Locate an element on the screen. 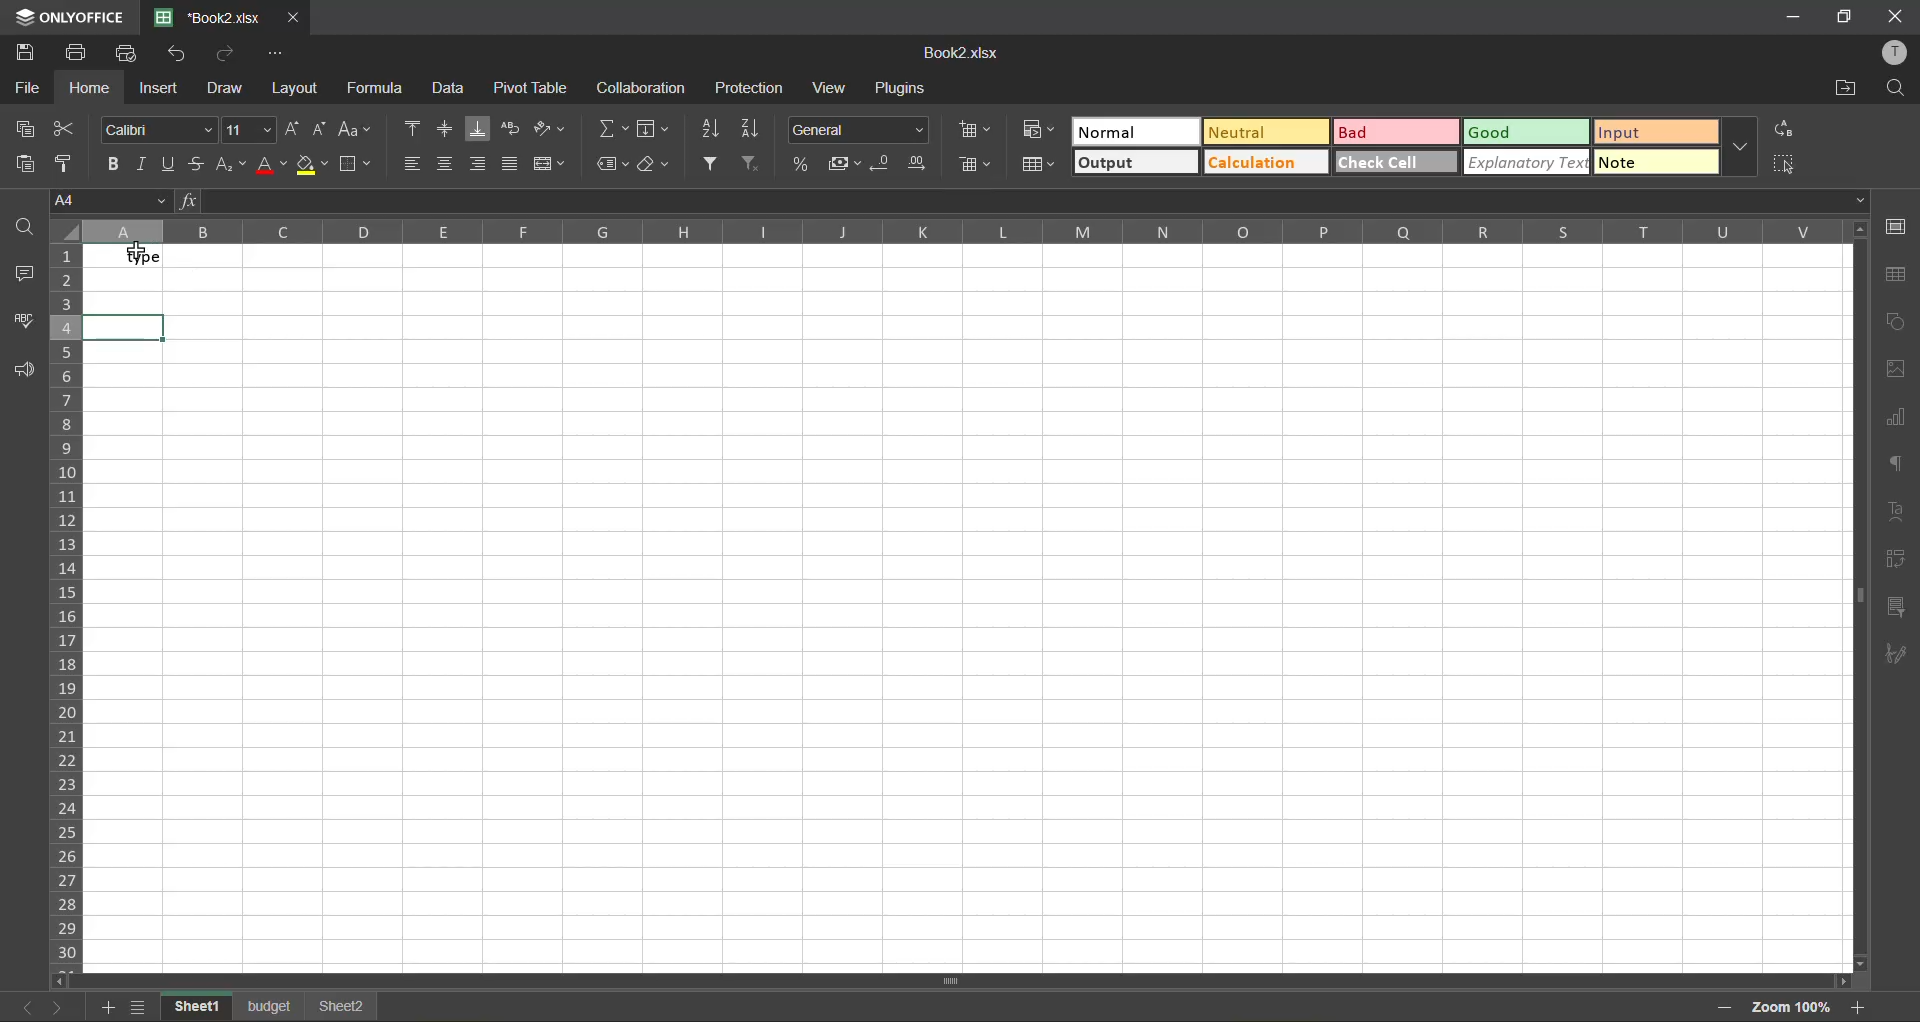 The image size is (1920, 1022). format as table is located at coordinates (1039, 166).